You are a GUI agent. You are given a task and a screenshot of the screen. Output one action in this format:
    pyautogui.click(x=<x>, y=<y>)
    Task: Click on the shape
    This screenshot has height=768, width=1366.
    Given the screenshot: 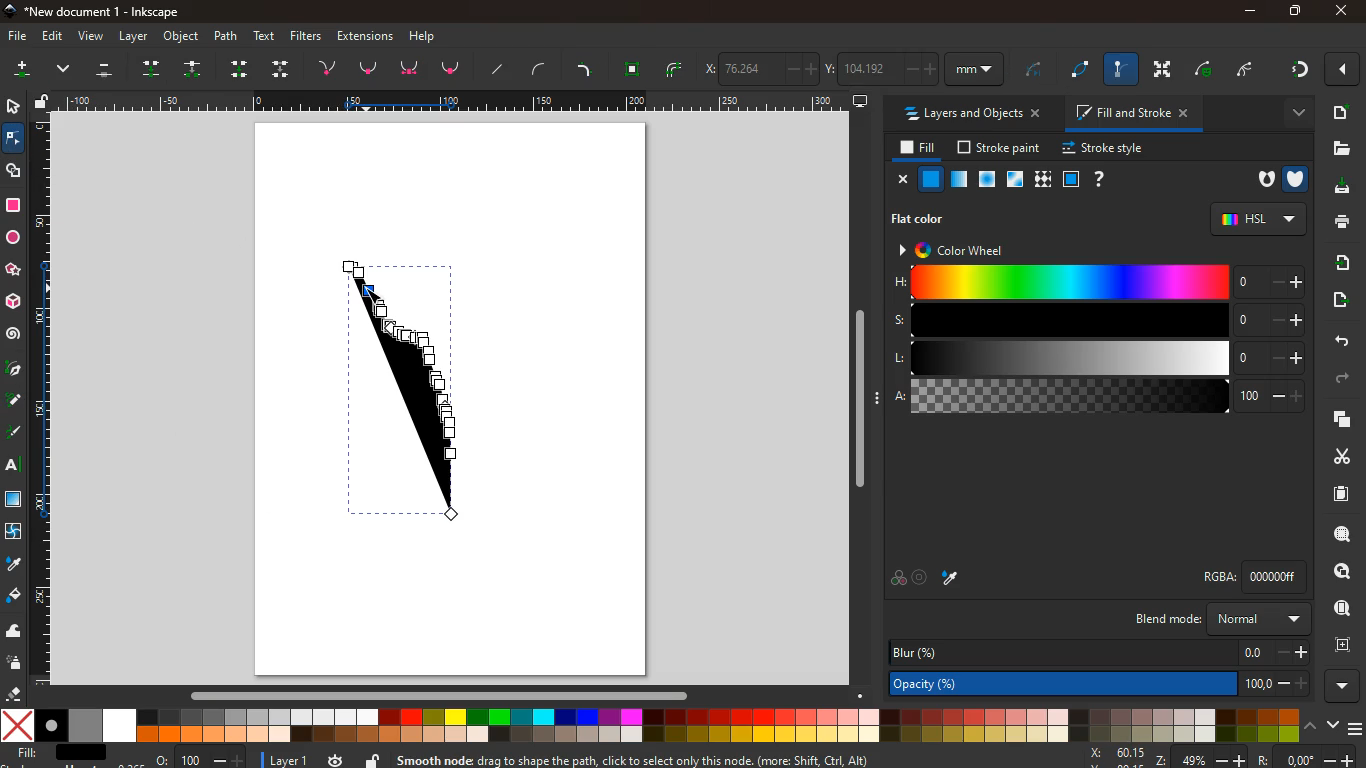 What is the action you would take?
    pyautogui.click(x=15, y=170)
    